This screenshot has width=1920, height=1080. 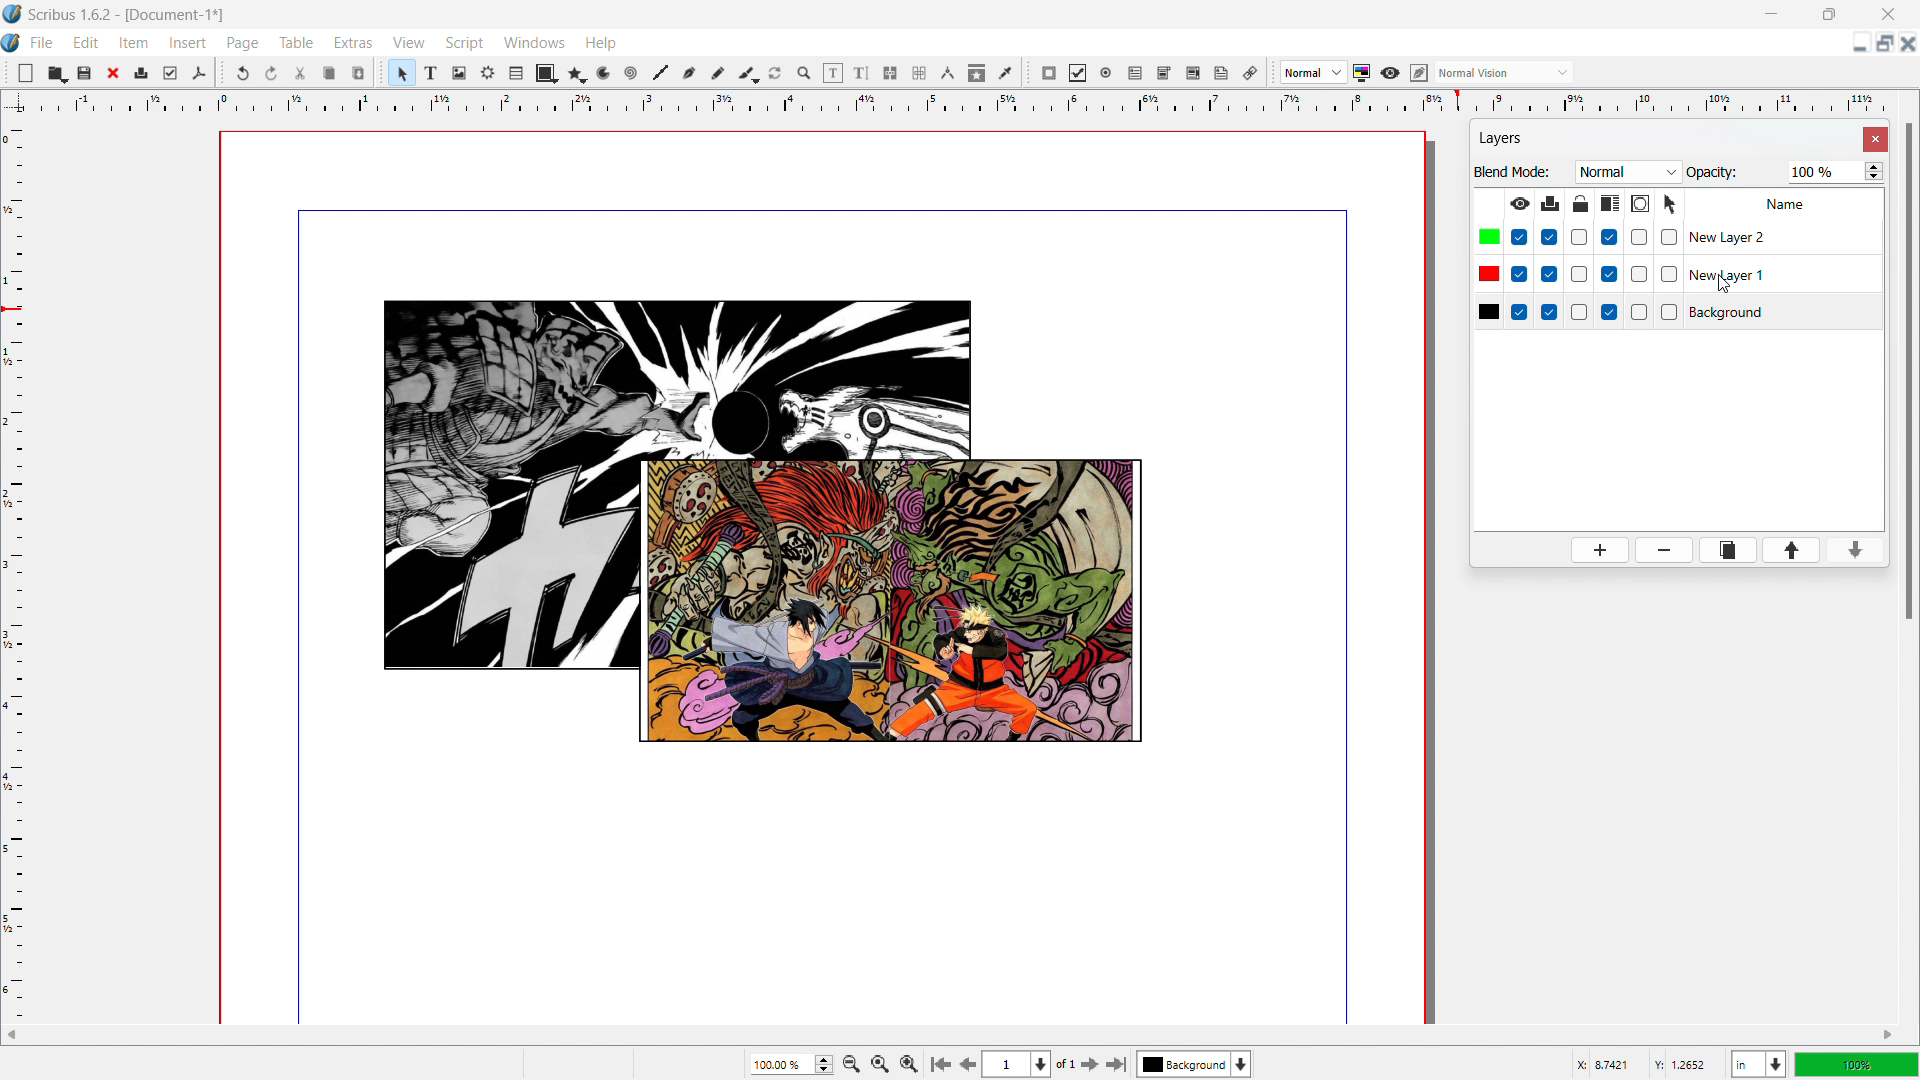 What do you see at coordinates (1250, 73) in the screenshot?
I see `link the annotation` at bounding box center [1250, 73].